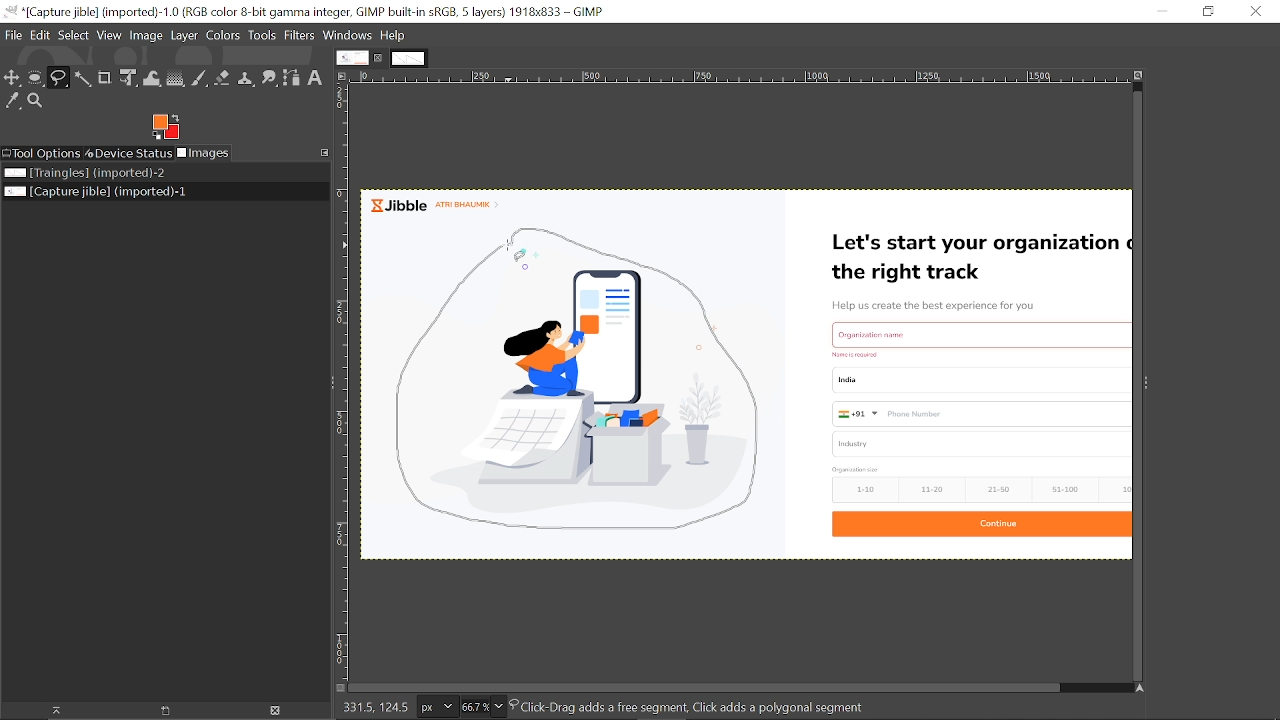  I want to click on Zoom image when window size changes, so click(1139, 77).